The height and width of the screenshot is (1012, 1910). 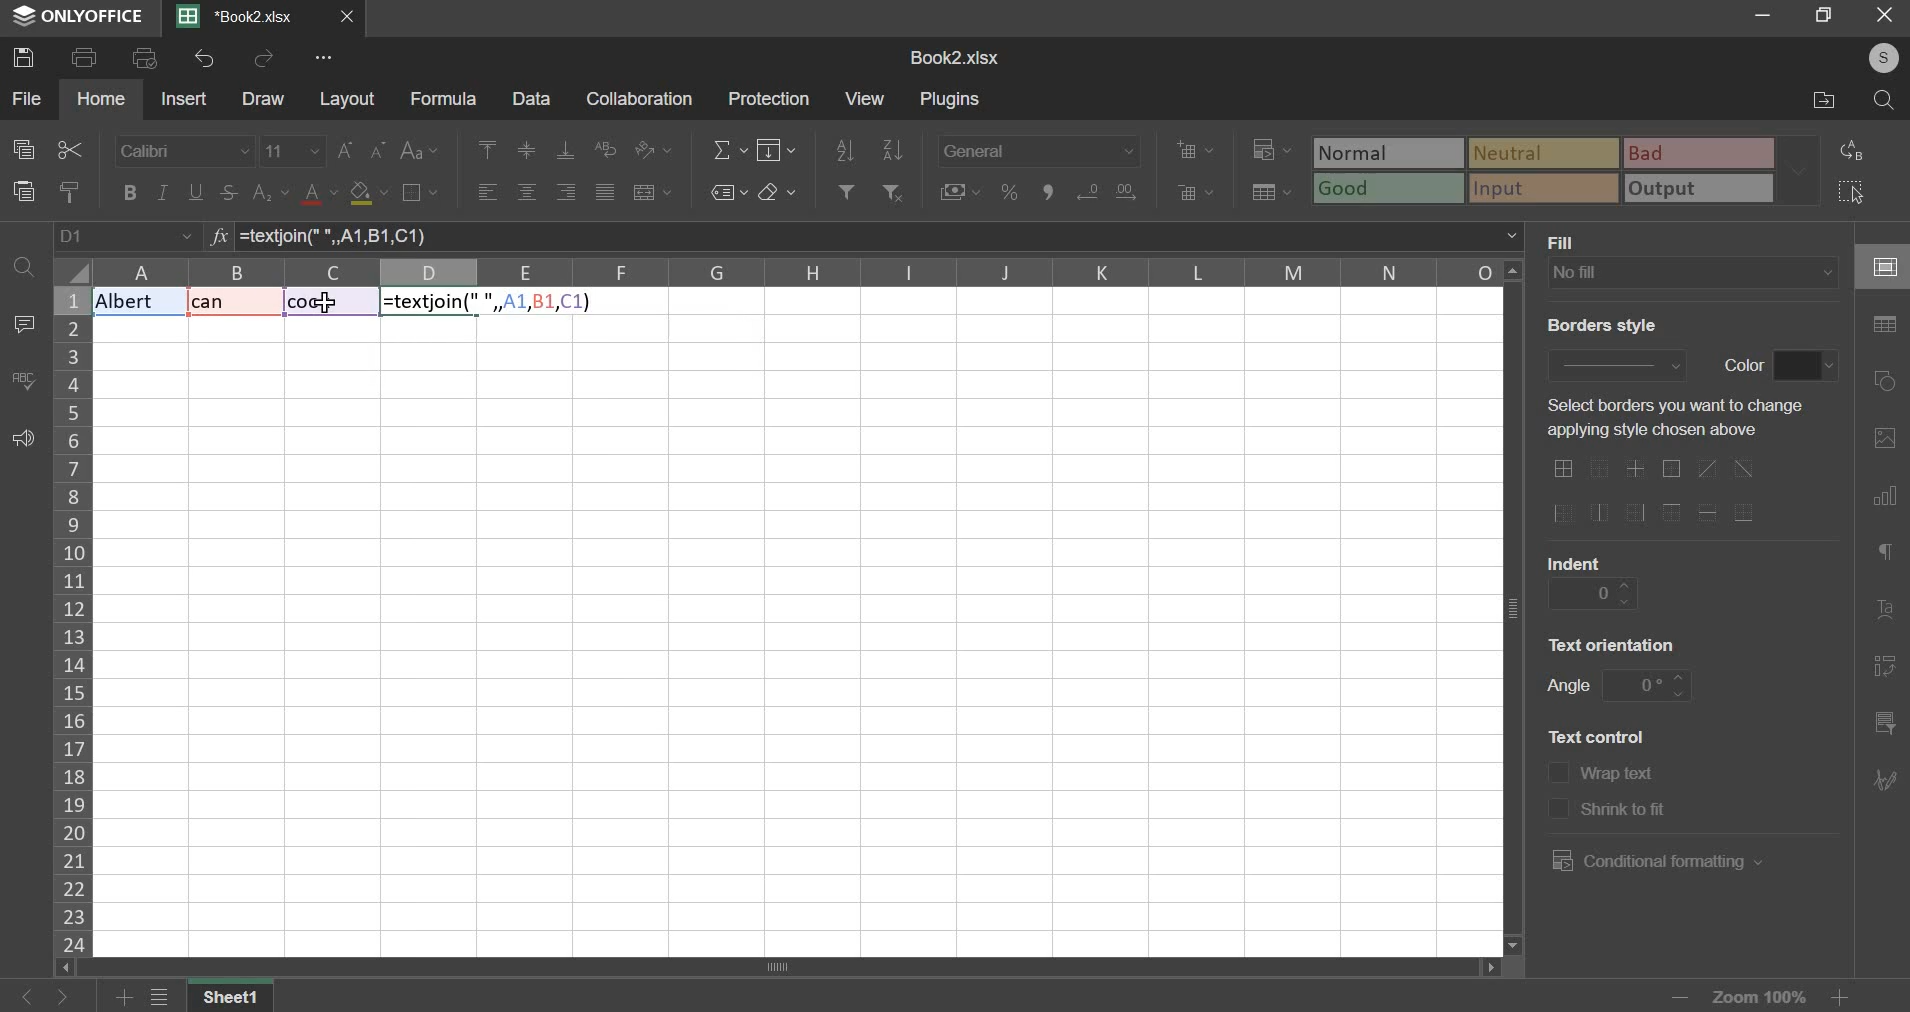 What do you see at coordinates (1757, 994) in the screenshot?
I see `zoom` at bounding box center [1757, 994].